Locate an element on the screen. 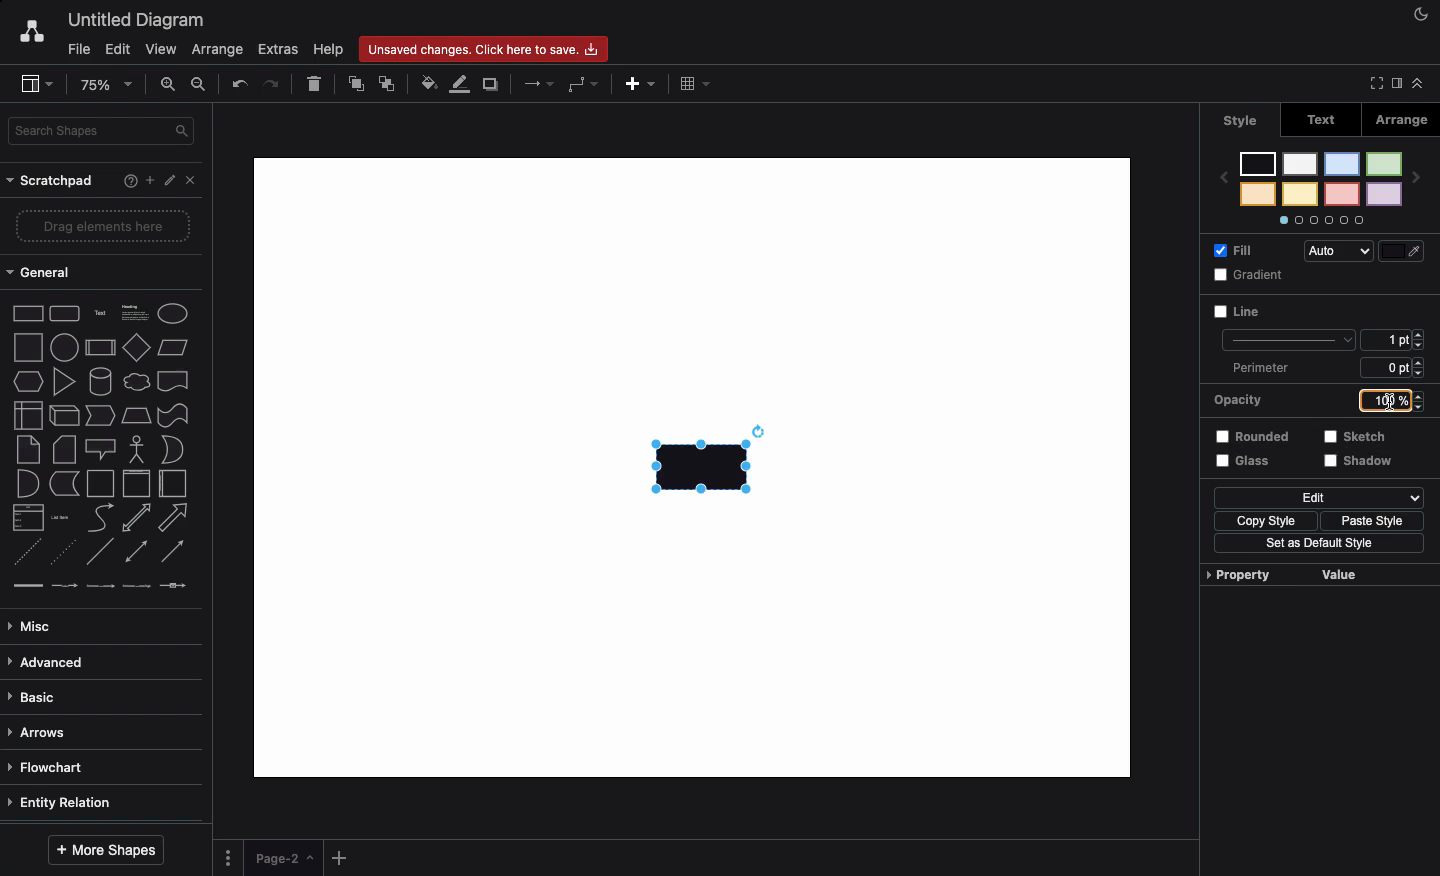 This screenshot has width=1440, height=876. Arrange is located at coordinates (1406, 123).